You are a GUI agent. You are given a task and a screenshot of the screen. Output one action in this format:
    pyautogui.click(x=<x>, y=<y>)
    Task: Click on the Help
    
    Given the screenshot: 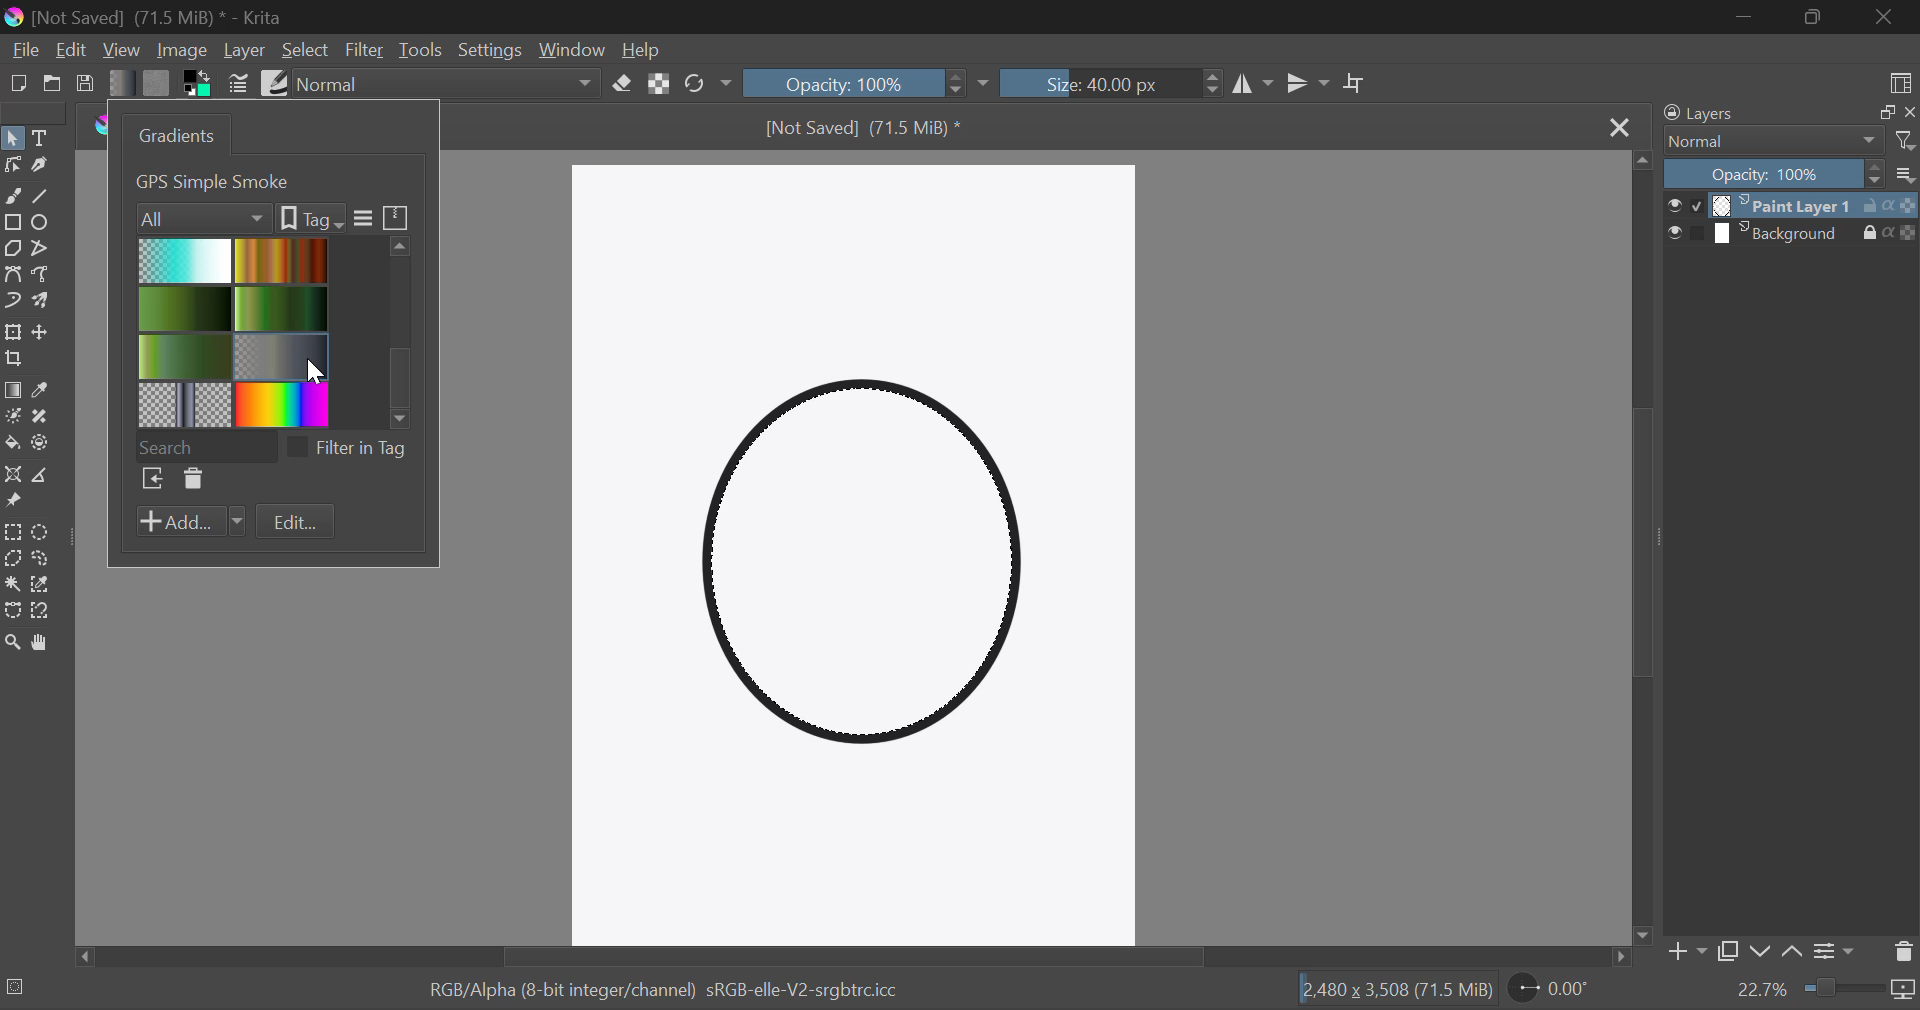 What is the action you would take?
    pyautogui.click(x=646, y=50)
    